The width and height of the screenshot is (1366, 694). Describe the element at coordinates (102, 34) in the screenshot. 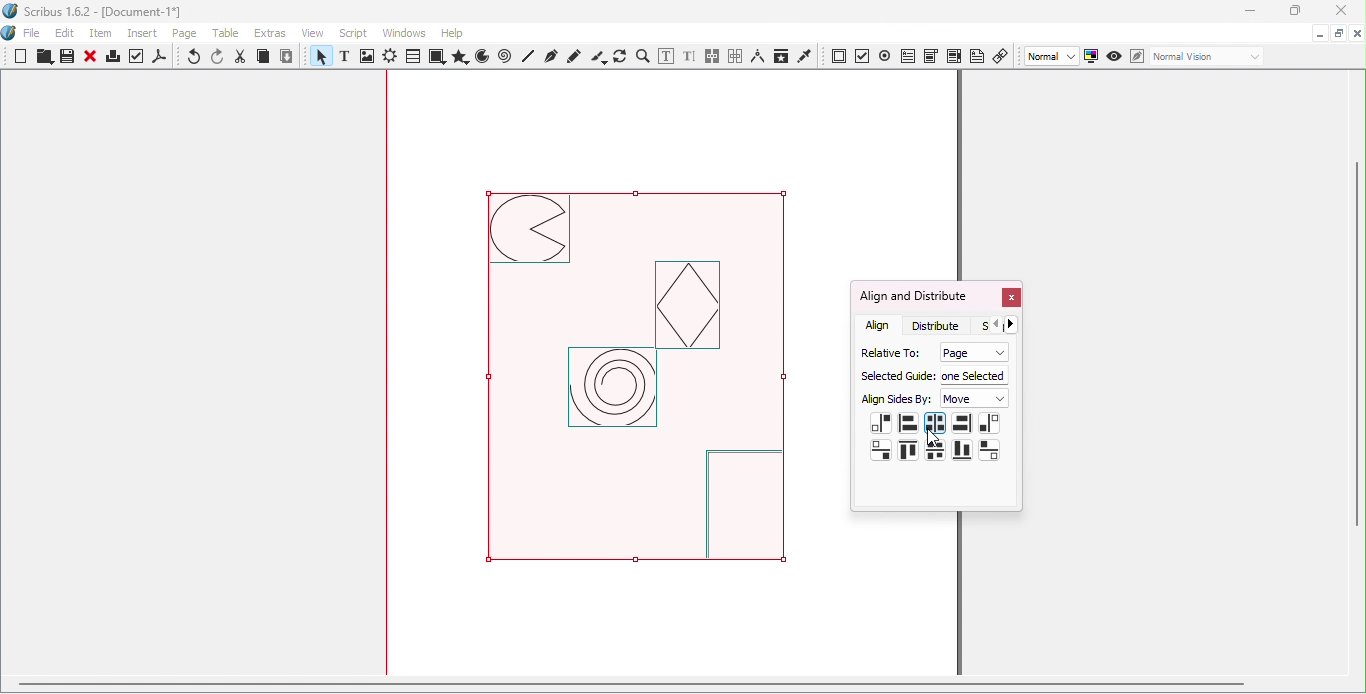

I see `Item` at that location.